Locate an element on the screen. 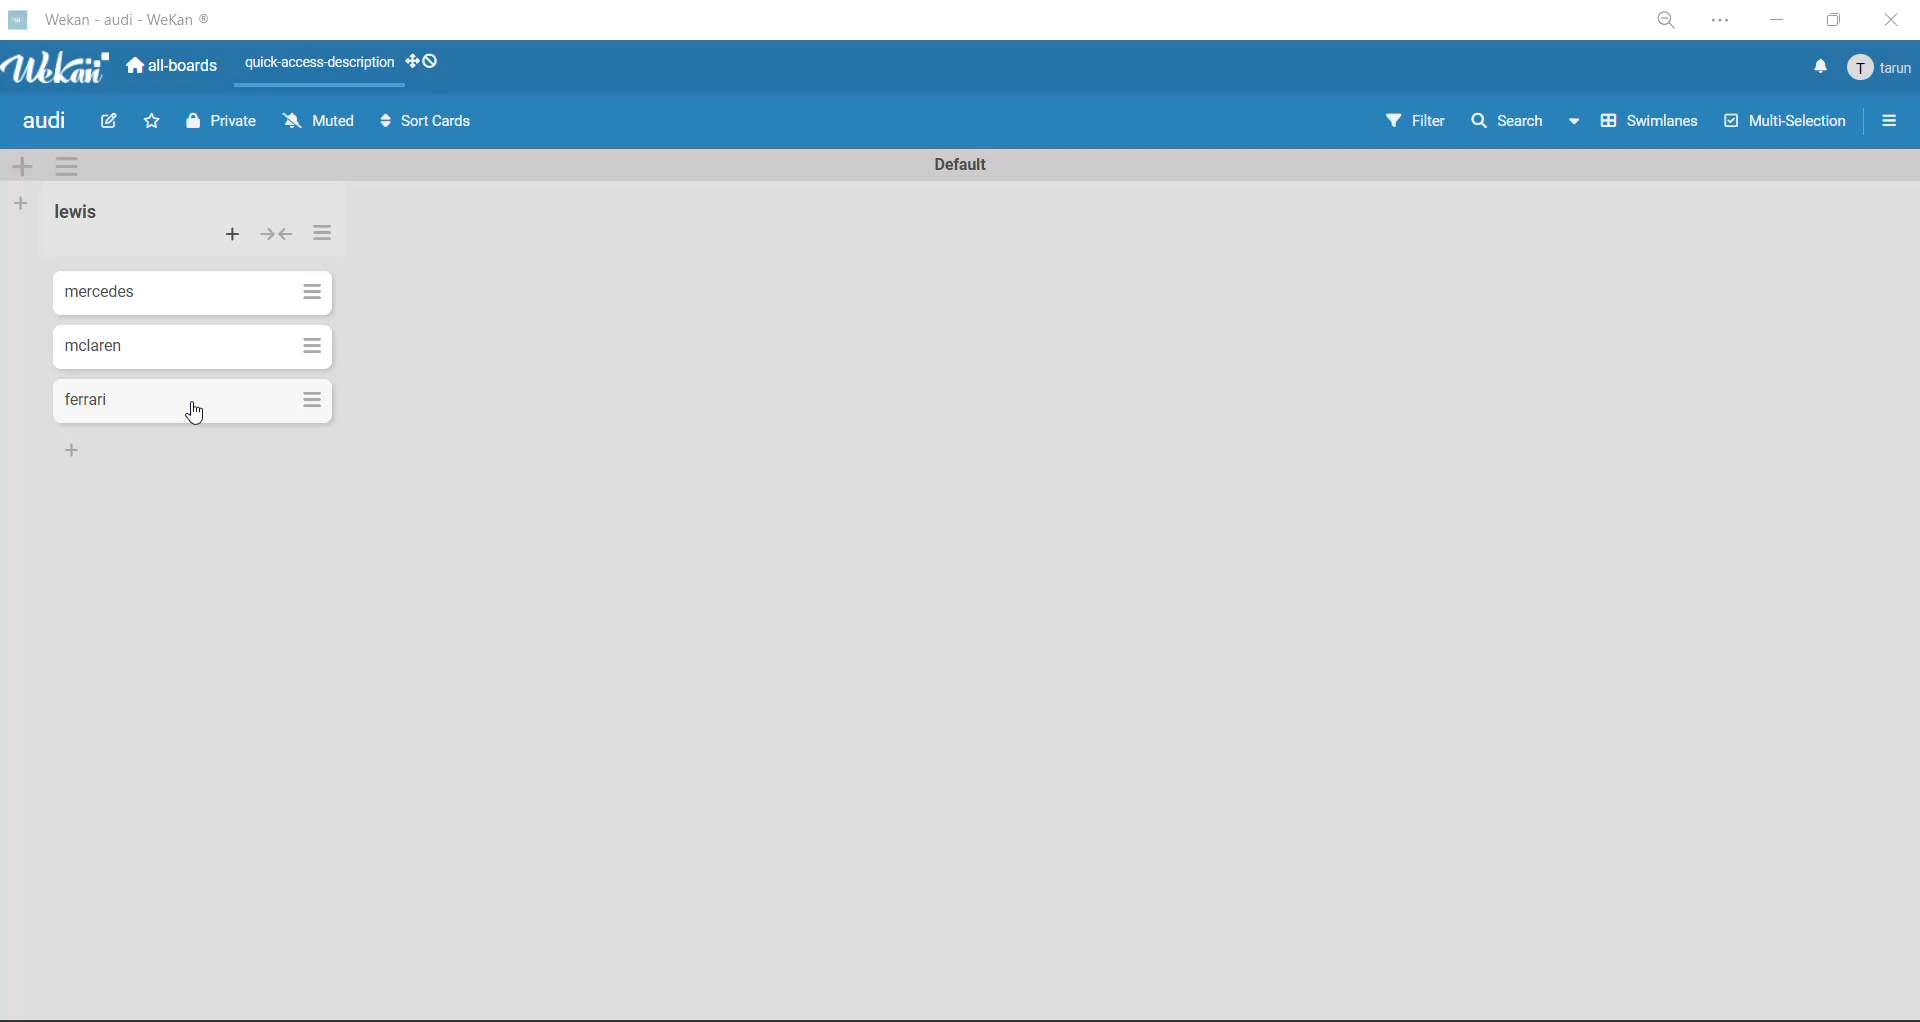  zoom is located at coordinates (1669, 20).